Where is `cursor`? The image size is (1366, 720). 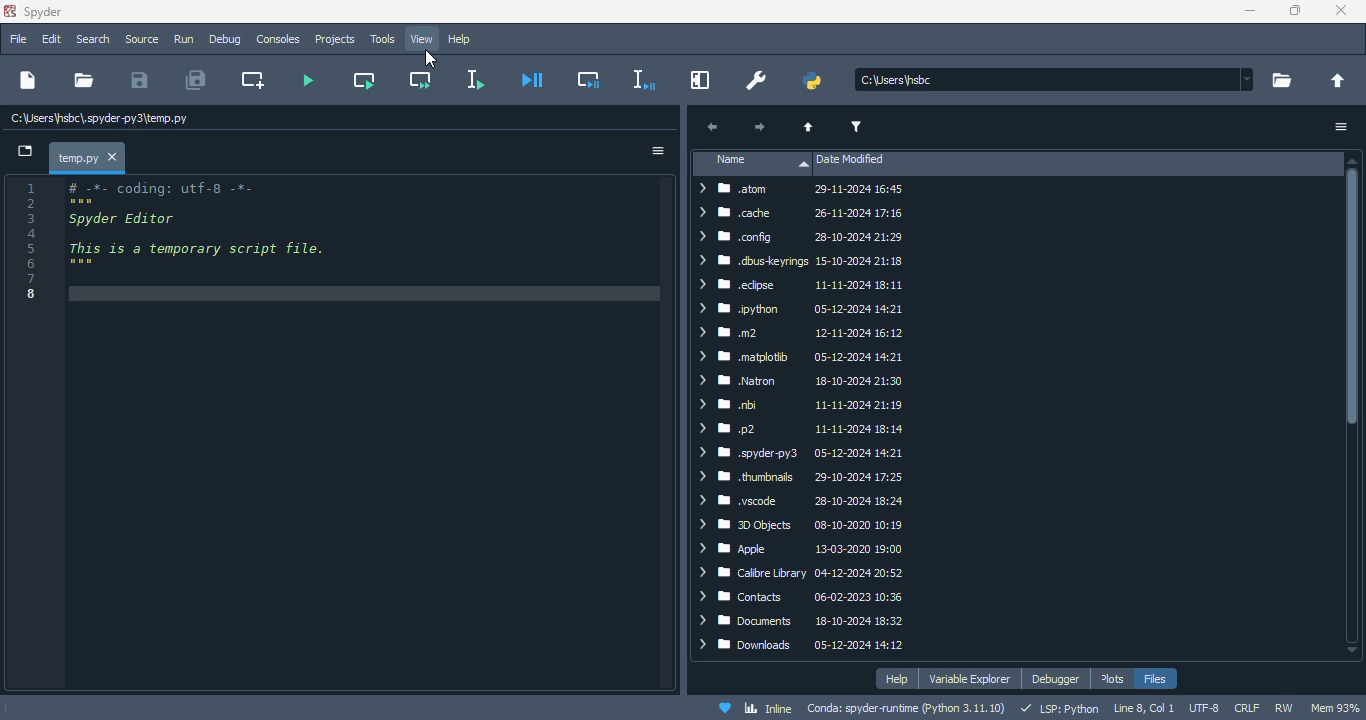 cursor is located at coordinates (429, 59).